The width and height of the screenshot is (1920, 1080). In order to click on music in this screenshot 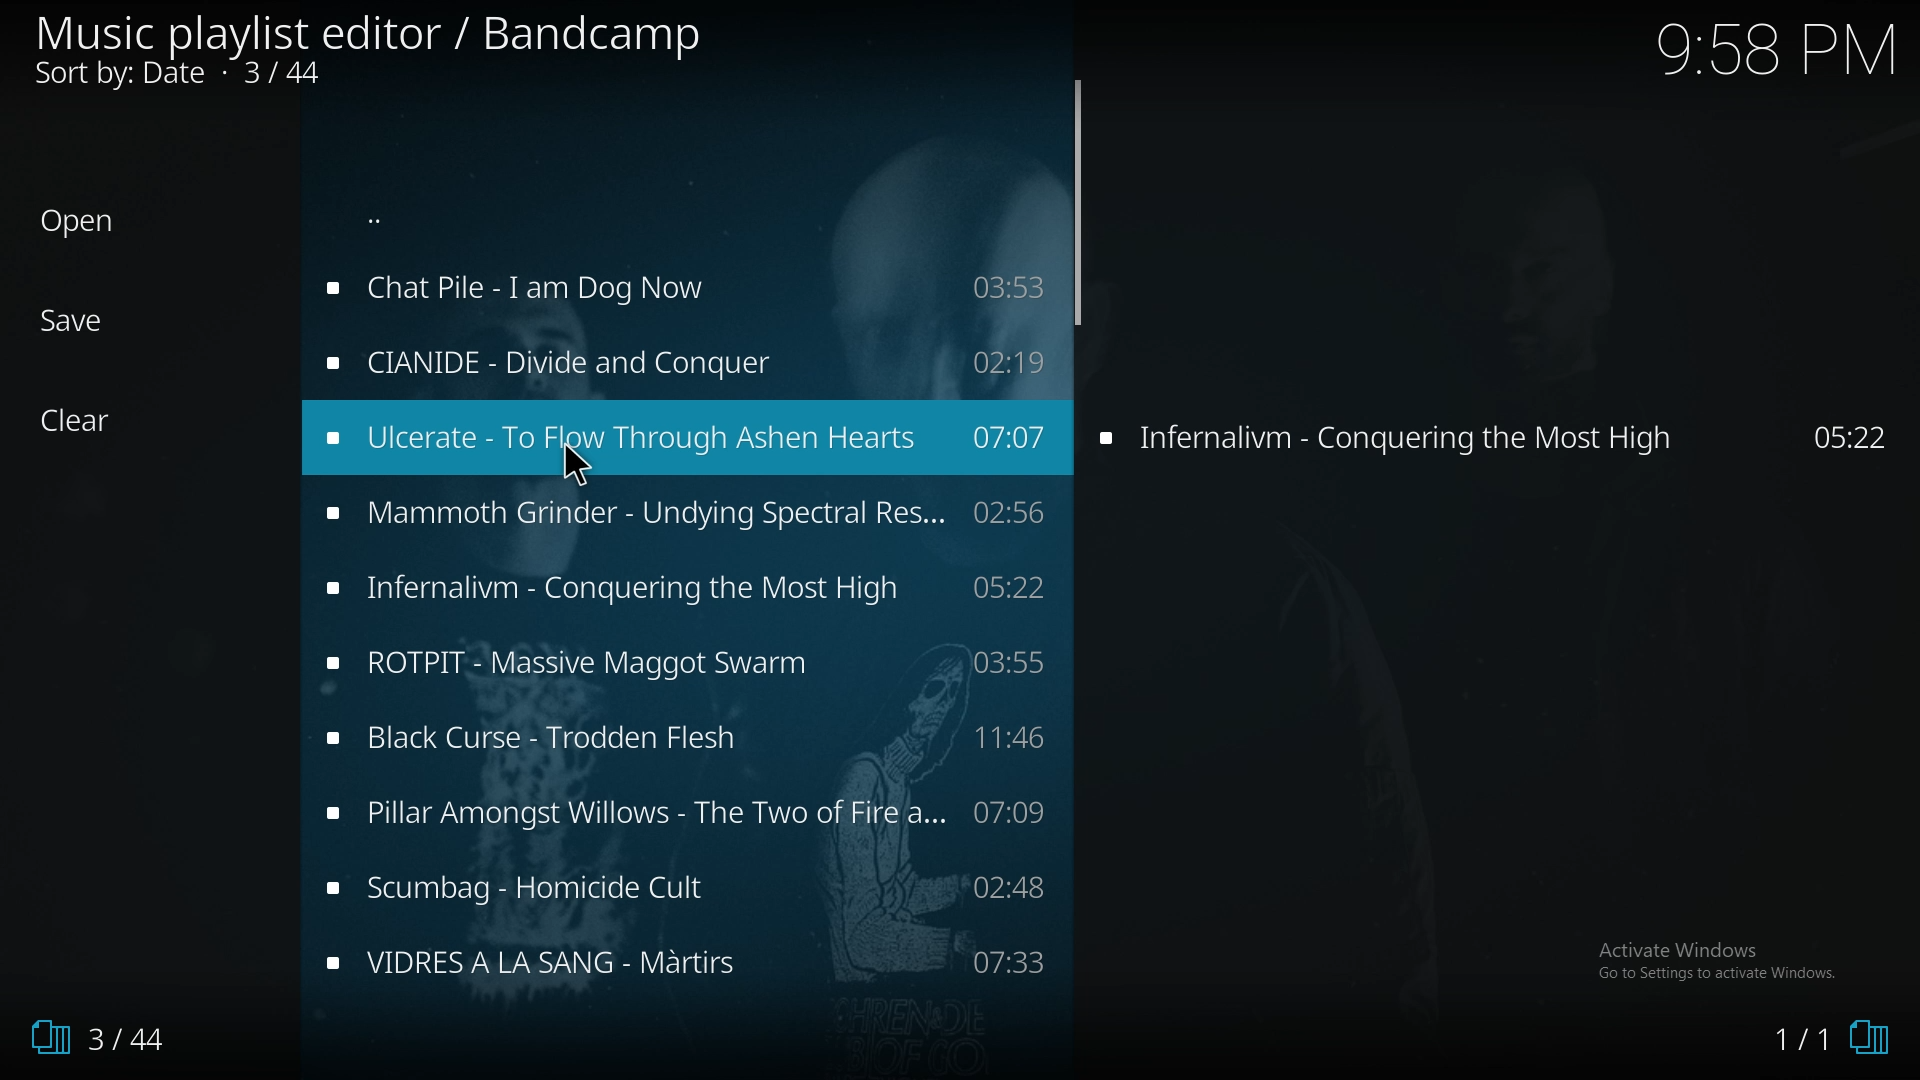, I will do `click(687, 437)`.